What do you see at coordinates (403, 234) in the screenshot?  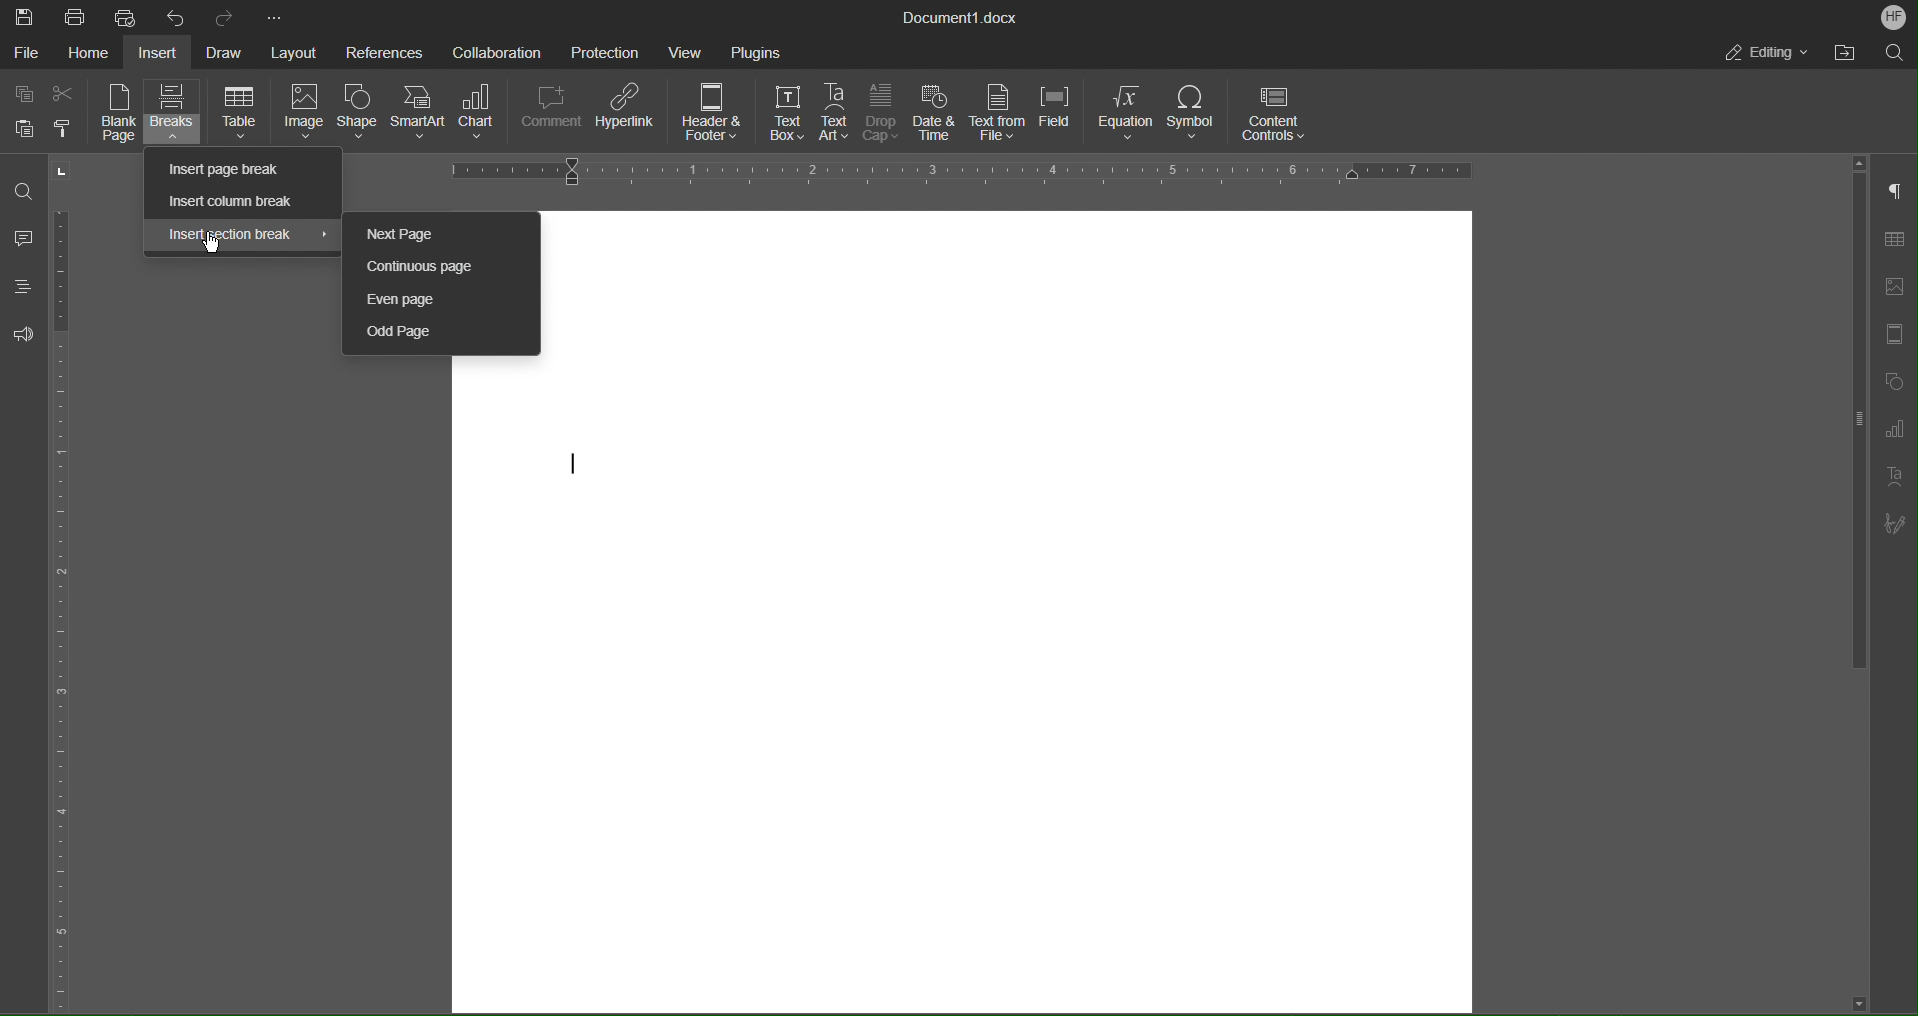 I see `Next Page` at bounding box center [403, 234].